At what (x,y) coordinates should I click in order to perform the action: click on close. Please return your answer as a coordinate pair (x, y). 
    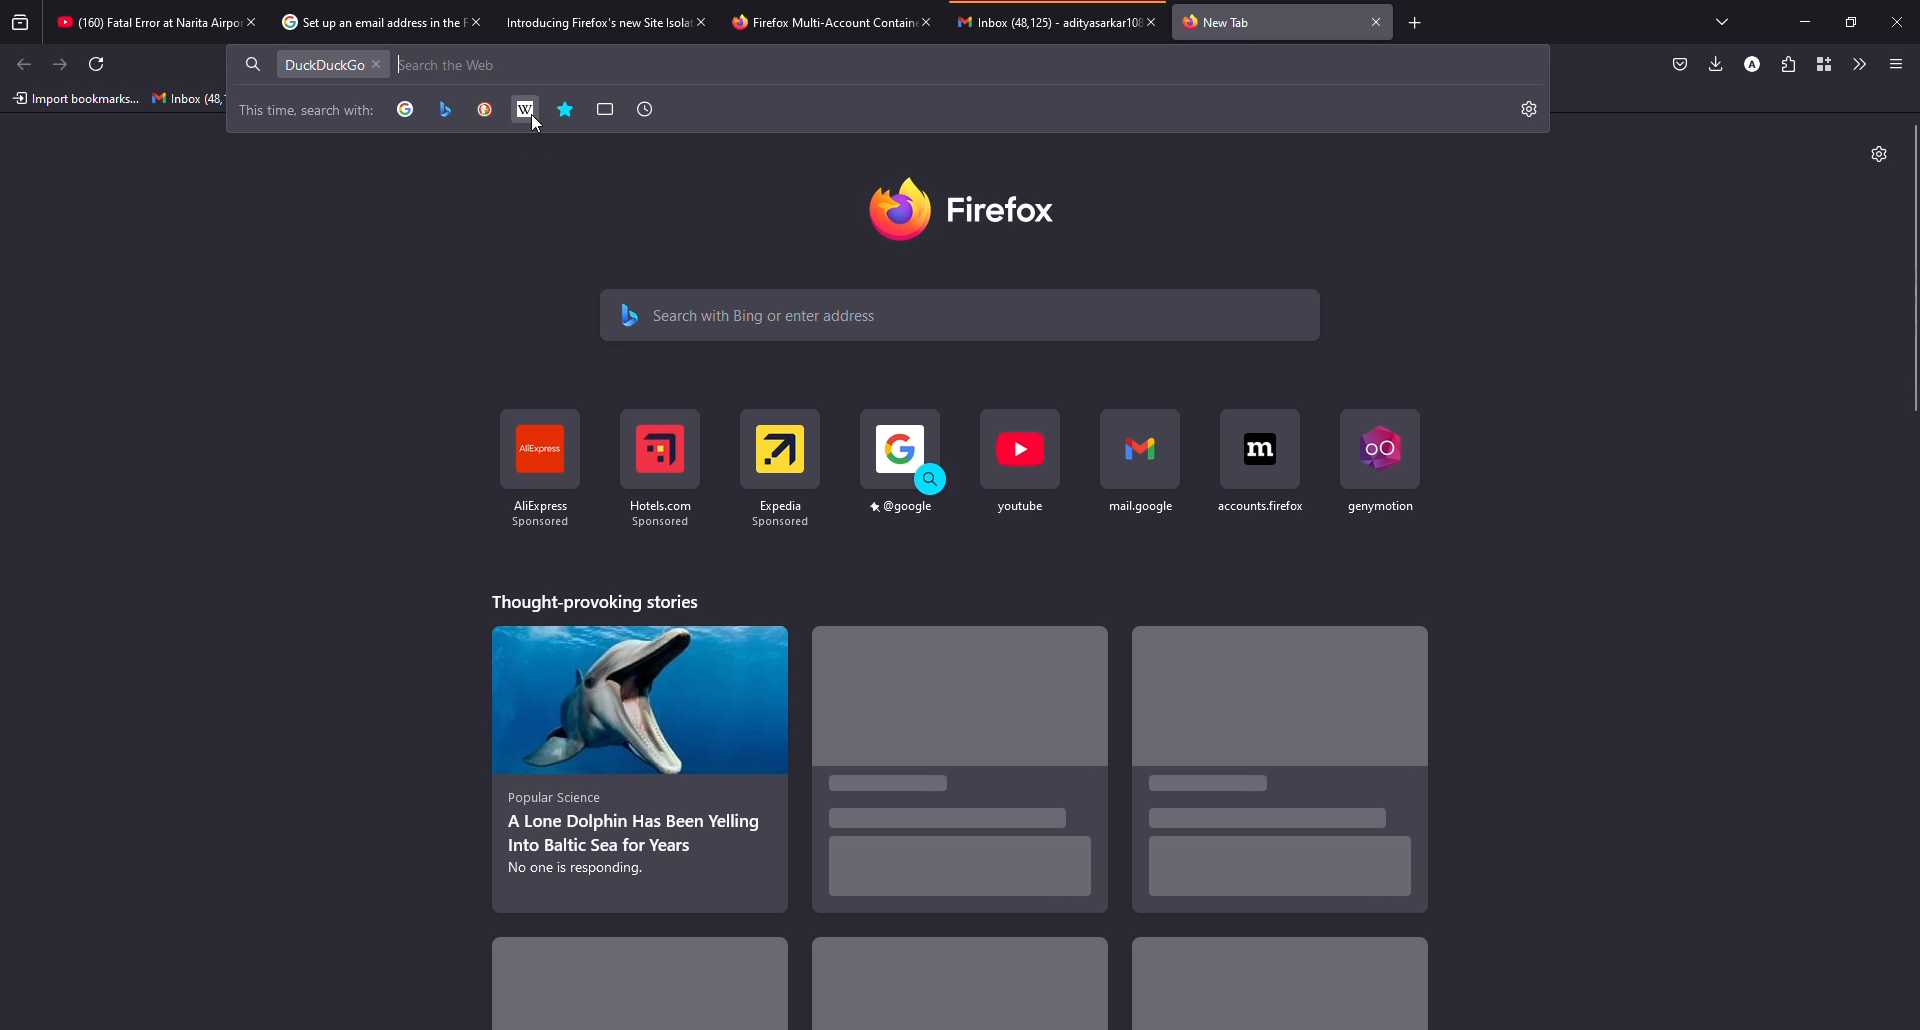
    Looking at the image, I should click on (478, 22).